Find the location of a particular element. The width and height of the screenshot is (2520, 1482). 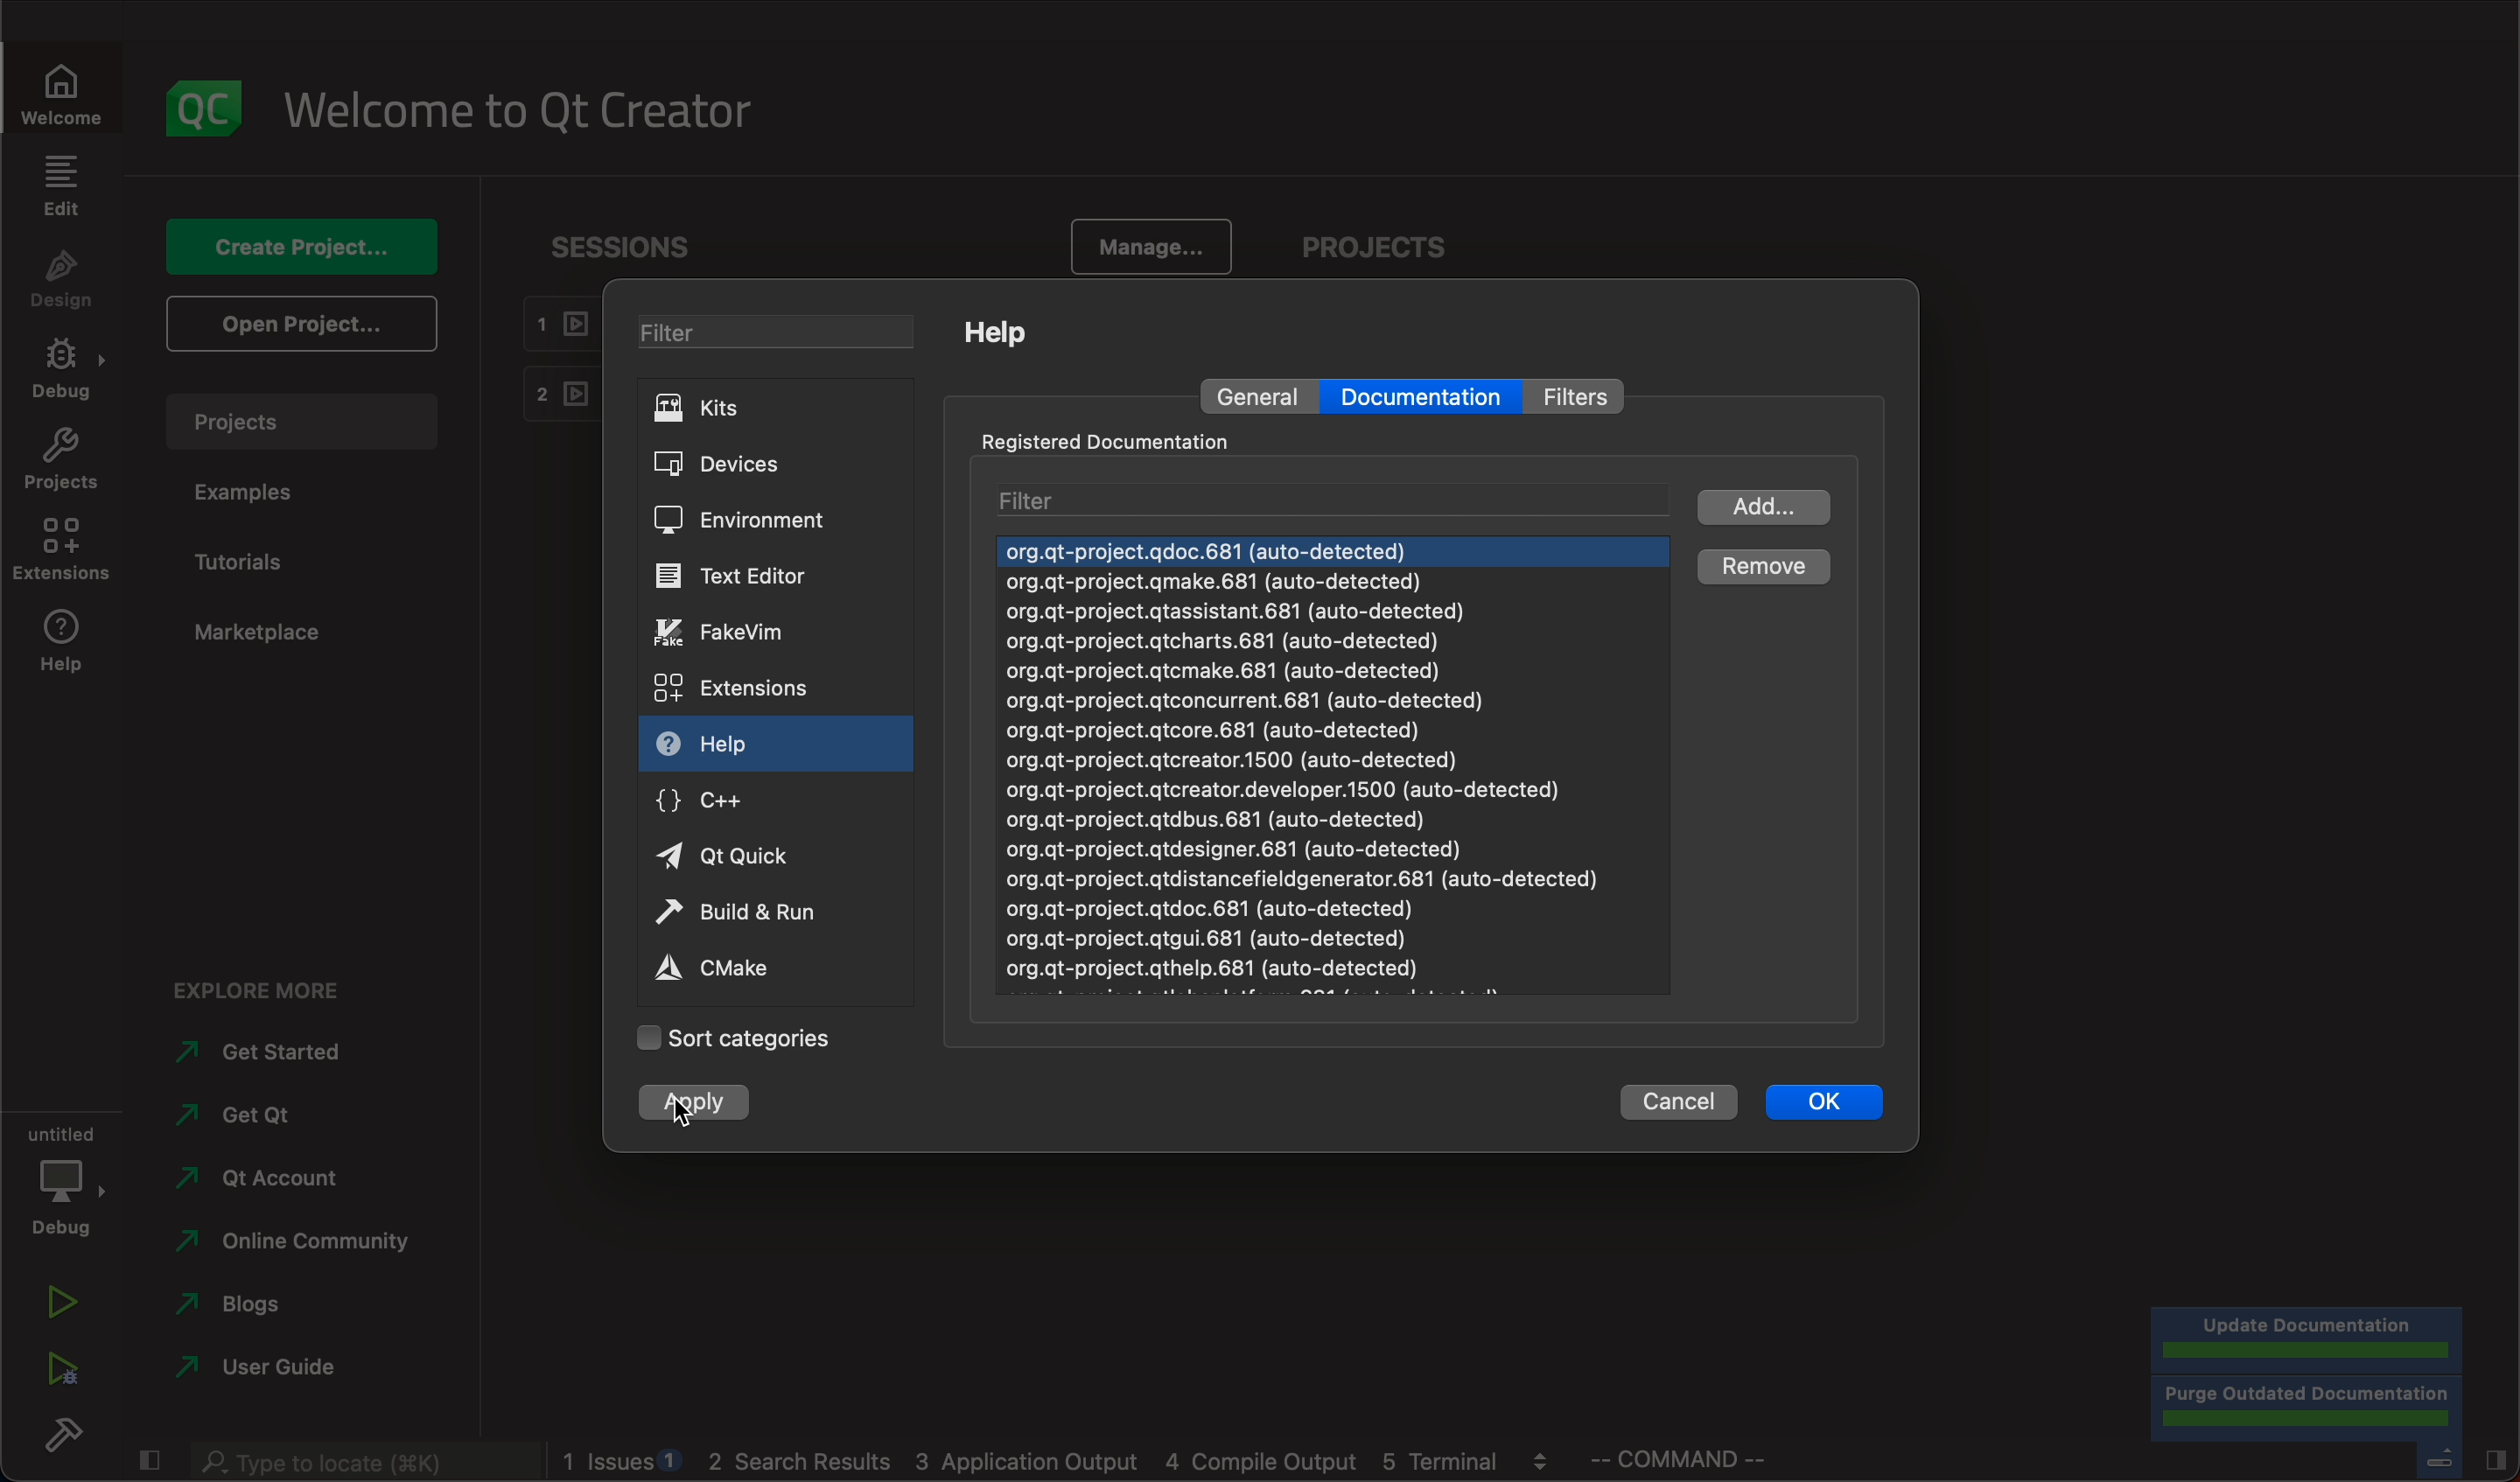

cancel is located at coordinates (1654, 1101).